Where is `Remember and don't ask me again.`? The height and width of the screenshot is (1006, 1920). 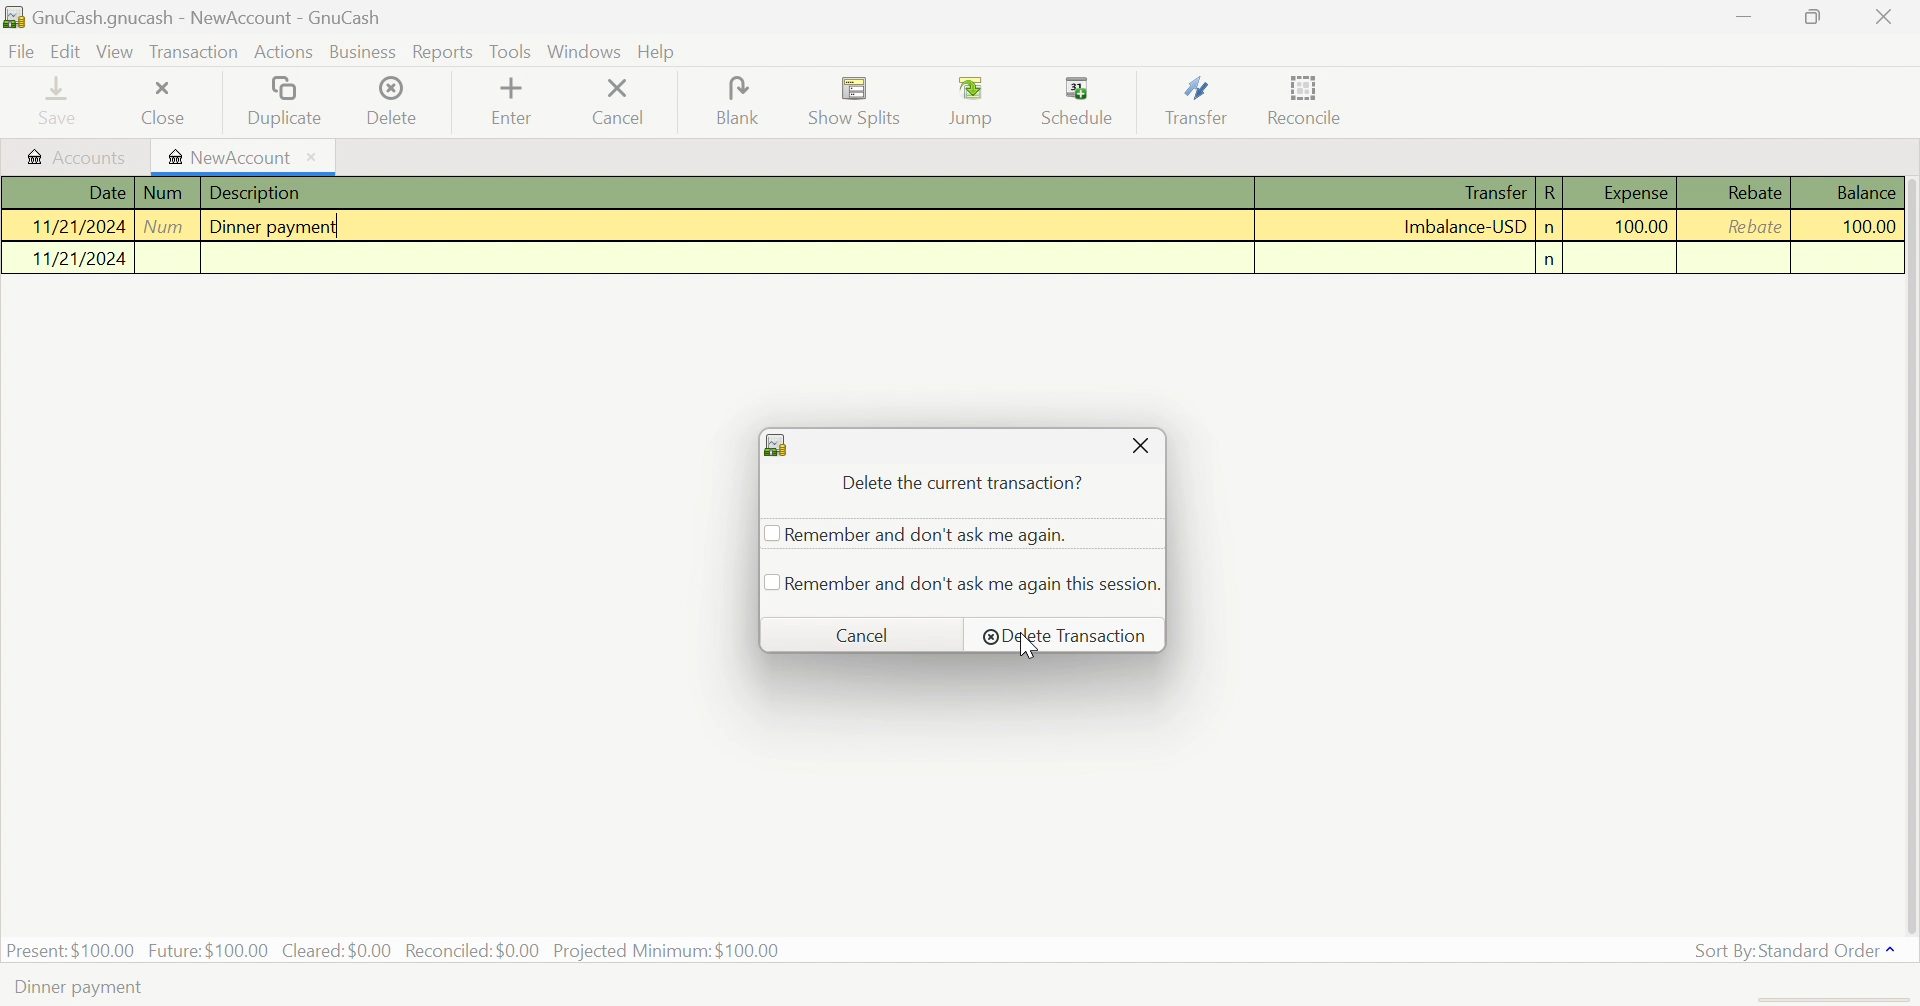 Remember and don't ask me again. is located at coordinates (932, 535).